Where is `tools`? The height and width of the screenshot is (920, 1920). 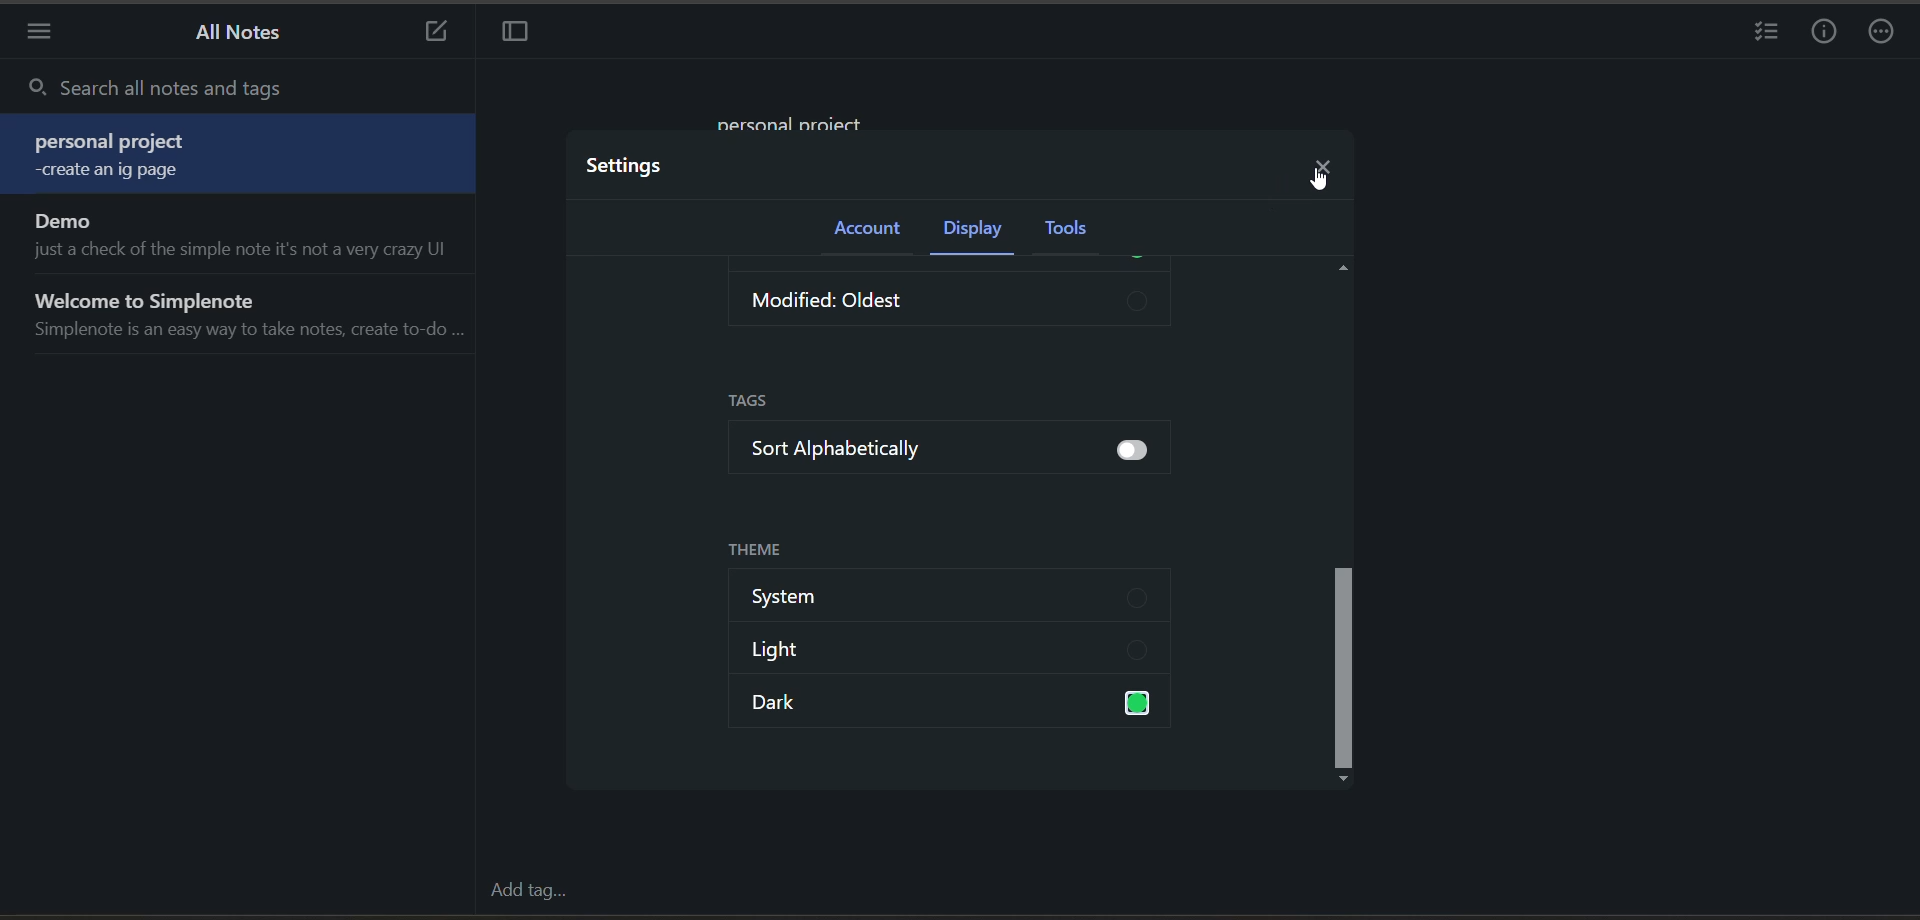
tools is located at coordinates (1065, 230).